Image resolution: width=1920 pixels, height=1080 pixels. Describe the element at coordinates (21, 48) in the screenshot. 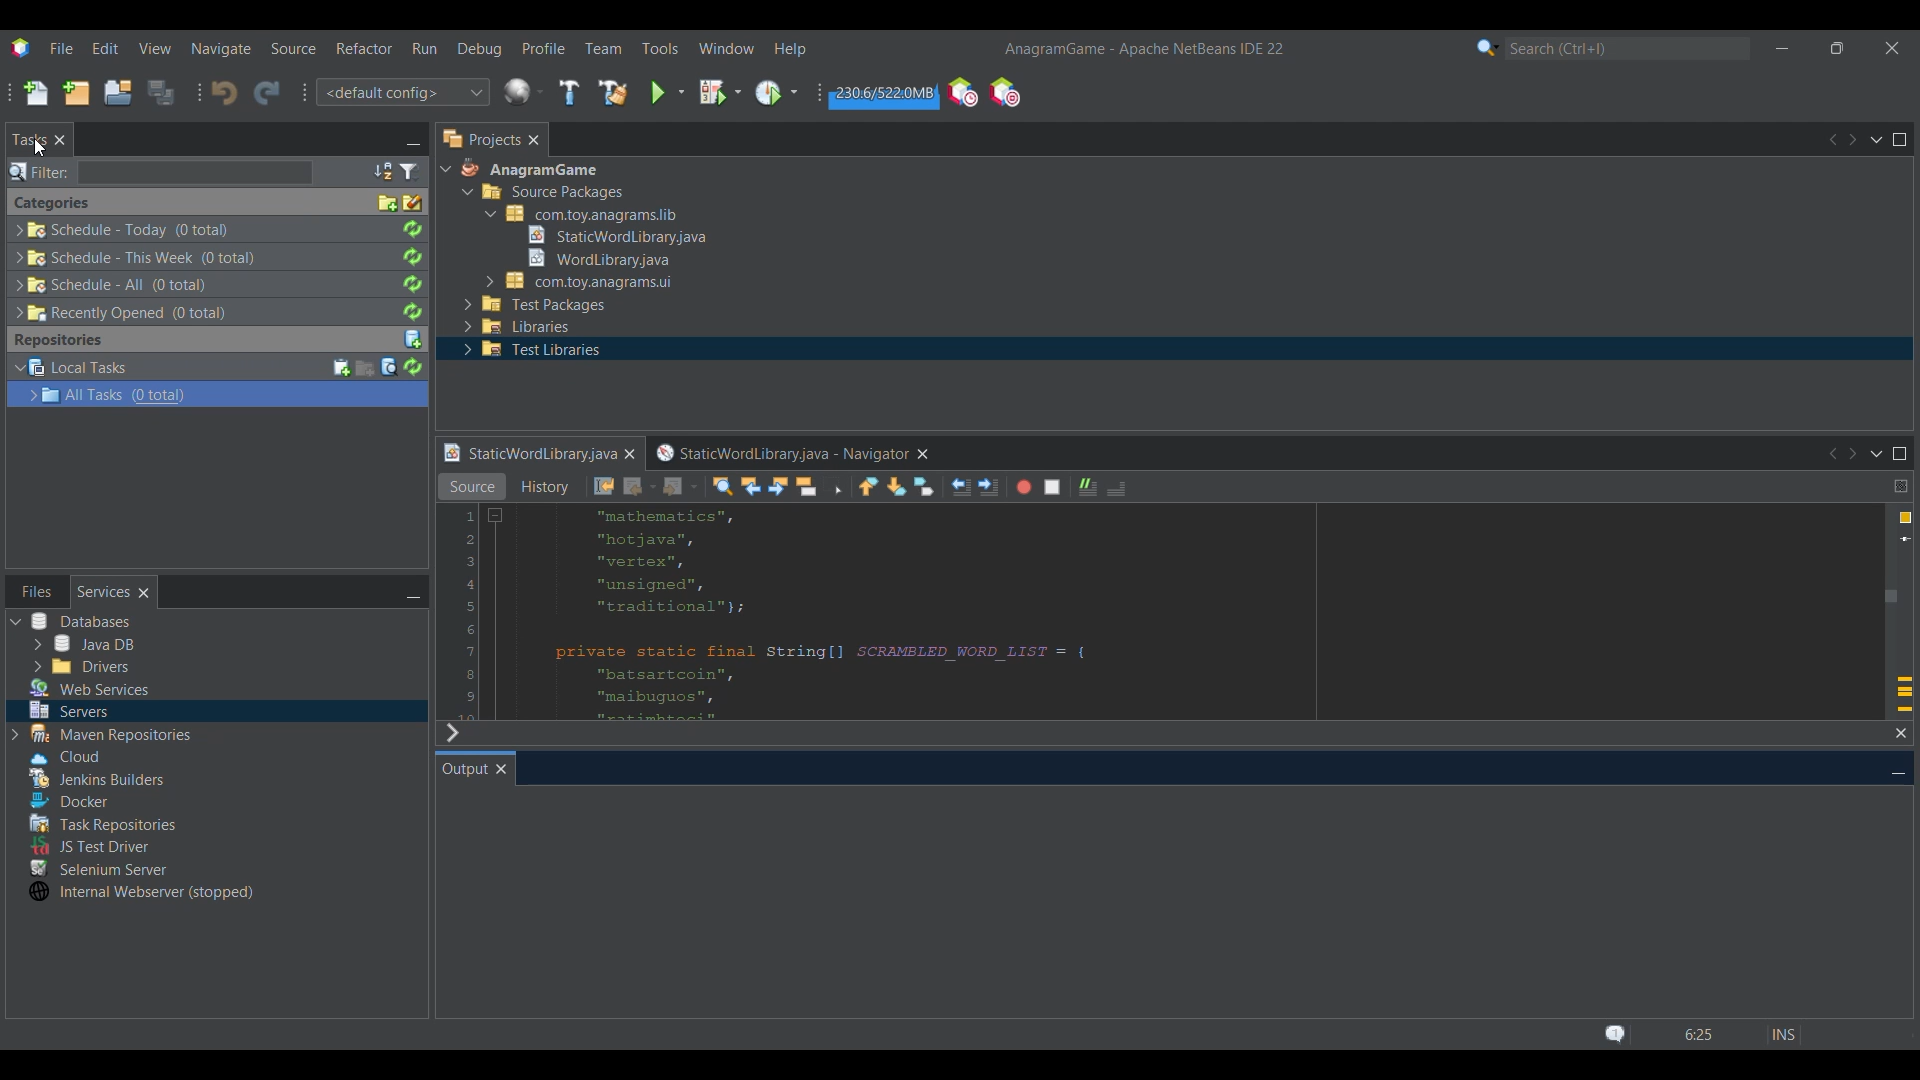

I see `Software logo` at that location.